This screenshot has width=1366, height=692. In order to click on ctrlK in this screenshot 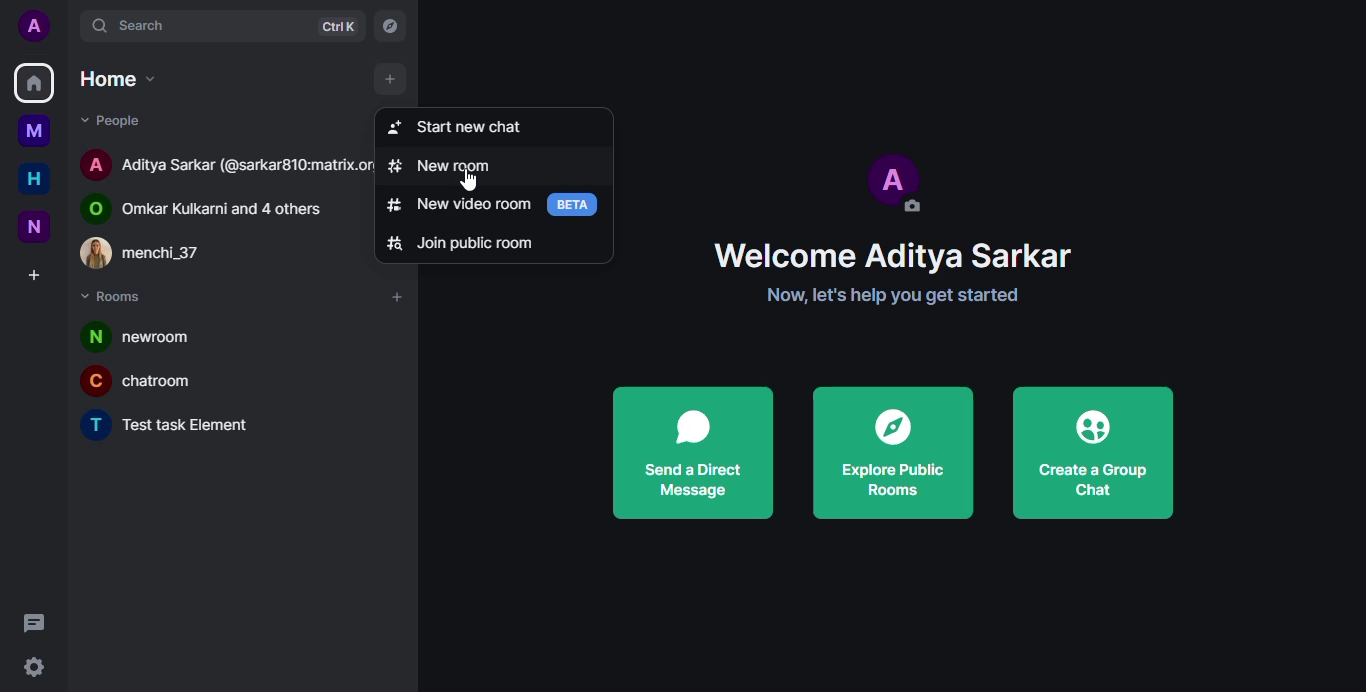, I will do `click(337, 27)`.